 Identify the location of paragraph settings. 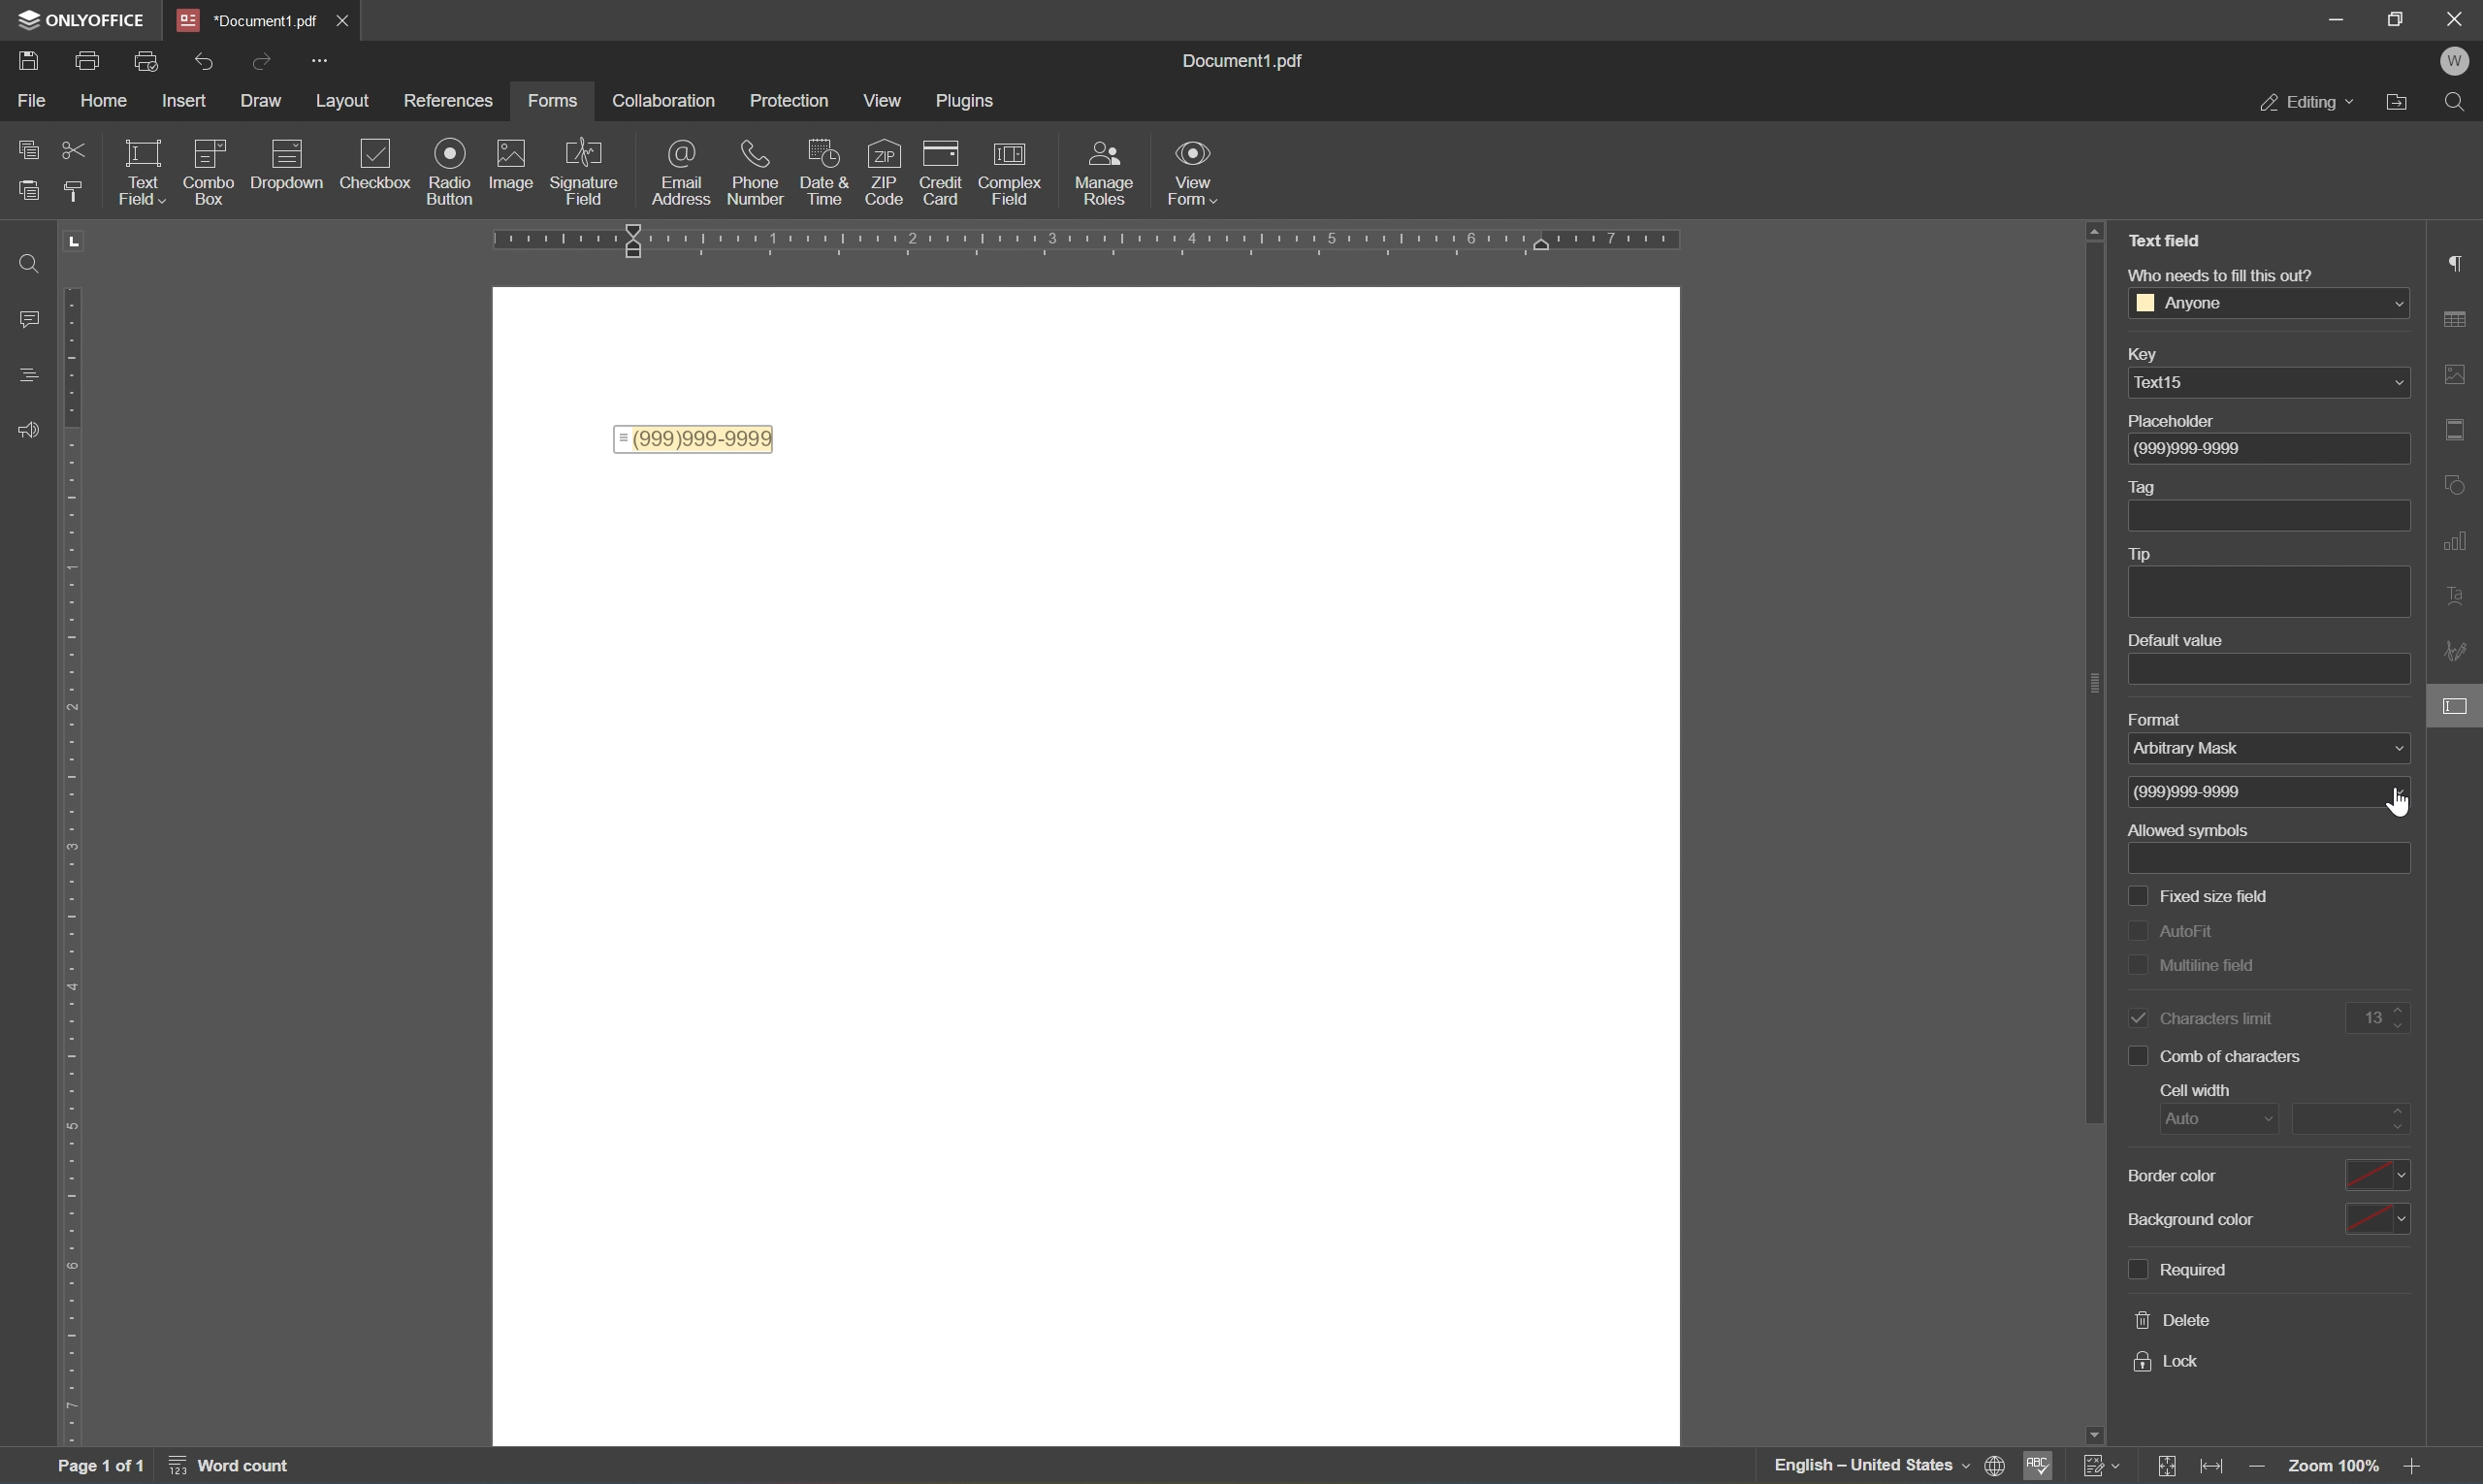
(2454, 259).